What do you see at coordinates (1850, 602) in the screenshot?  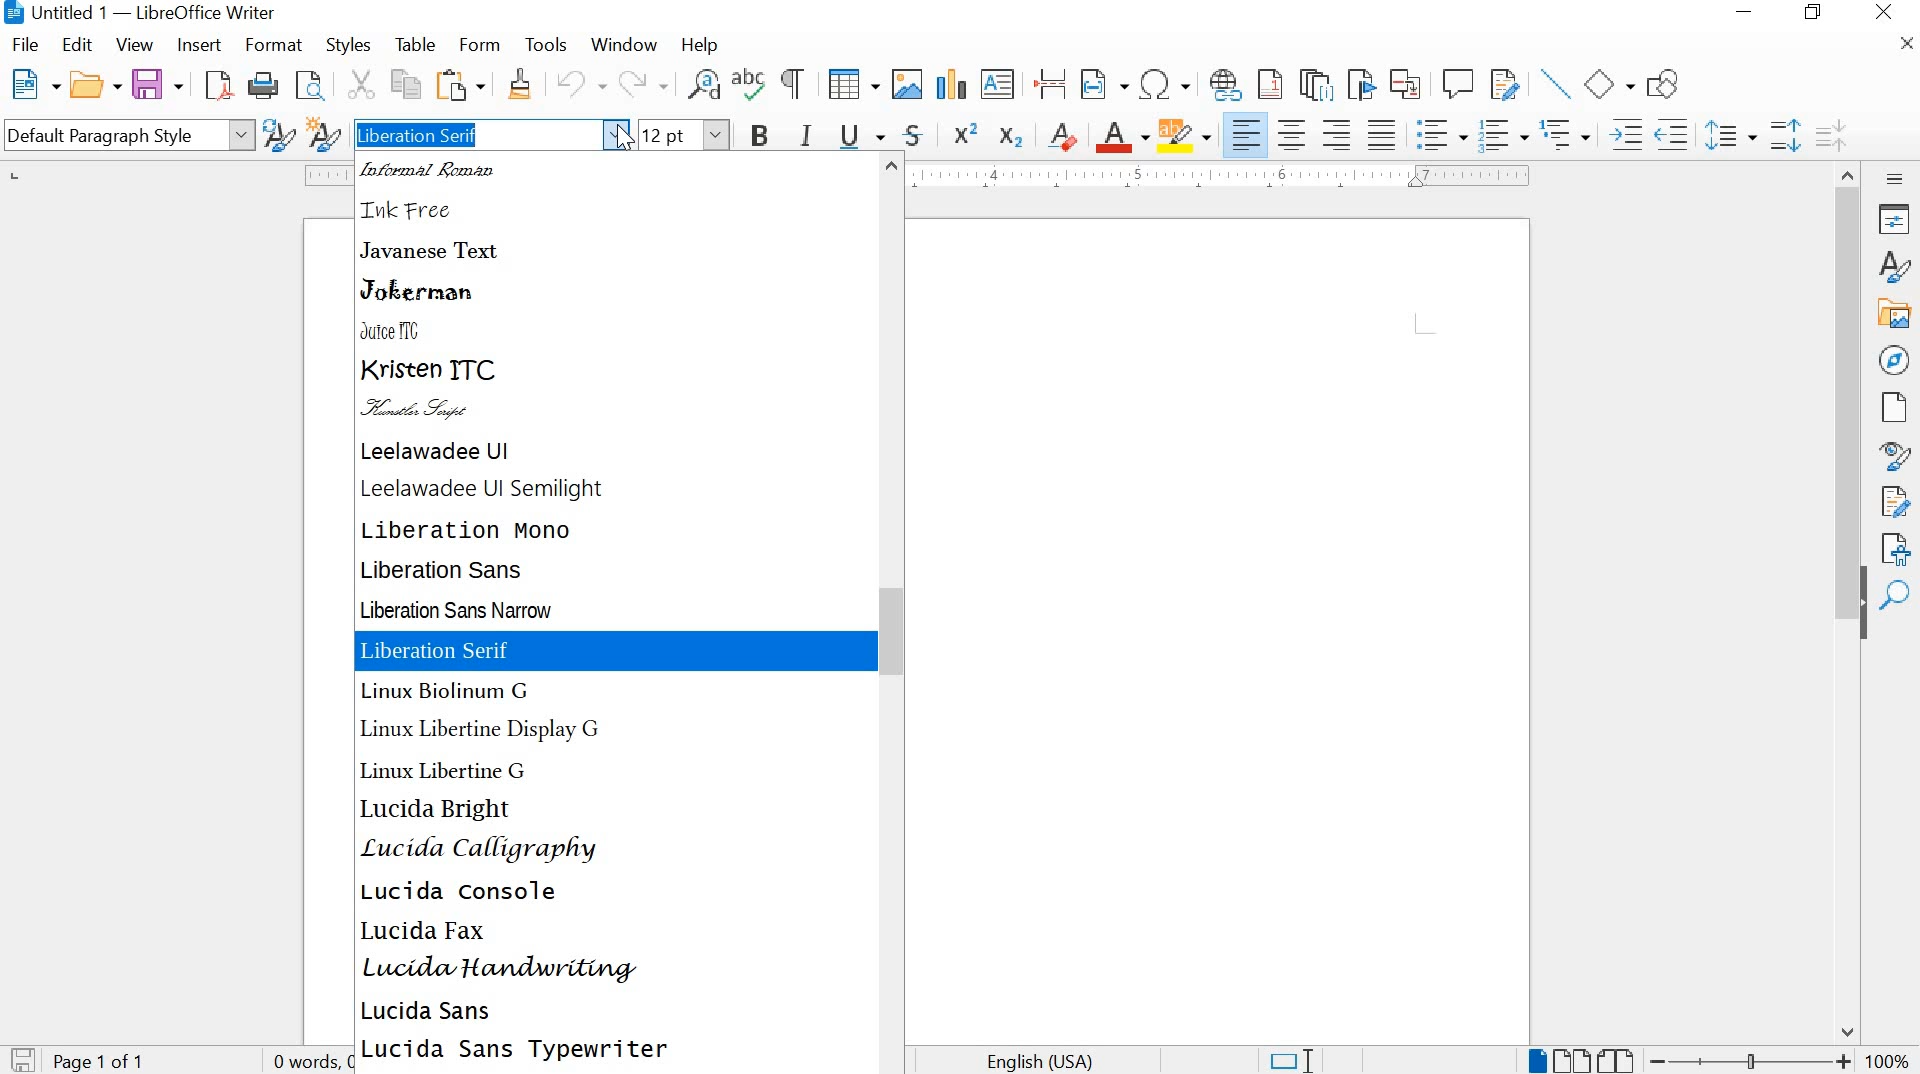 I see `SCROLLBAR` at bounding box center [1850, 602].